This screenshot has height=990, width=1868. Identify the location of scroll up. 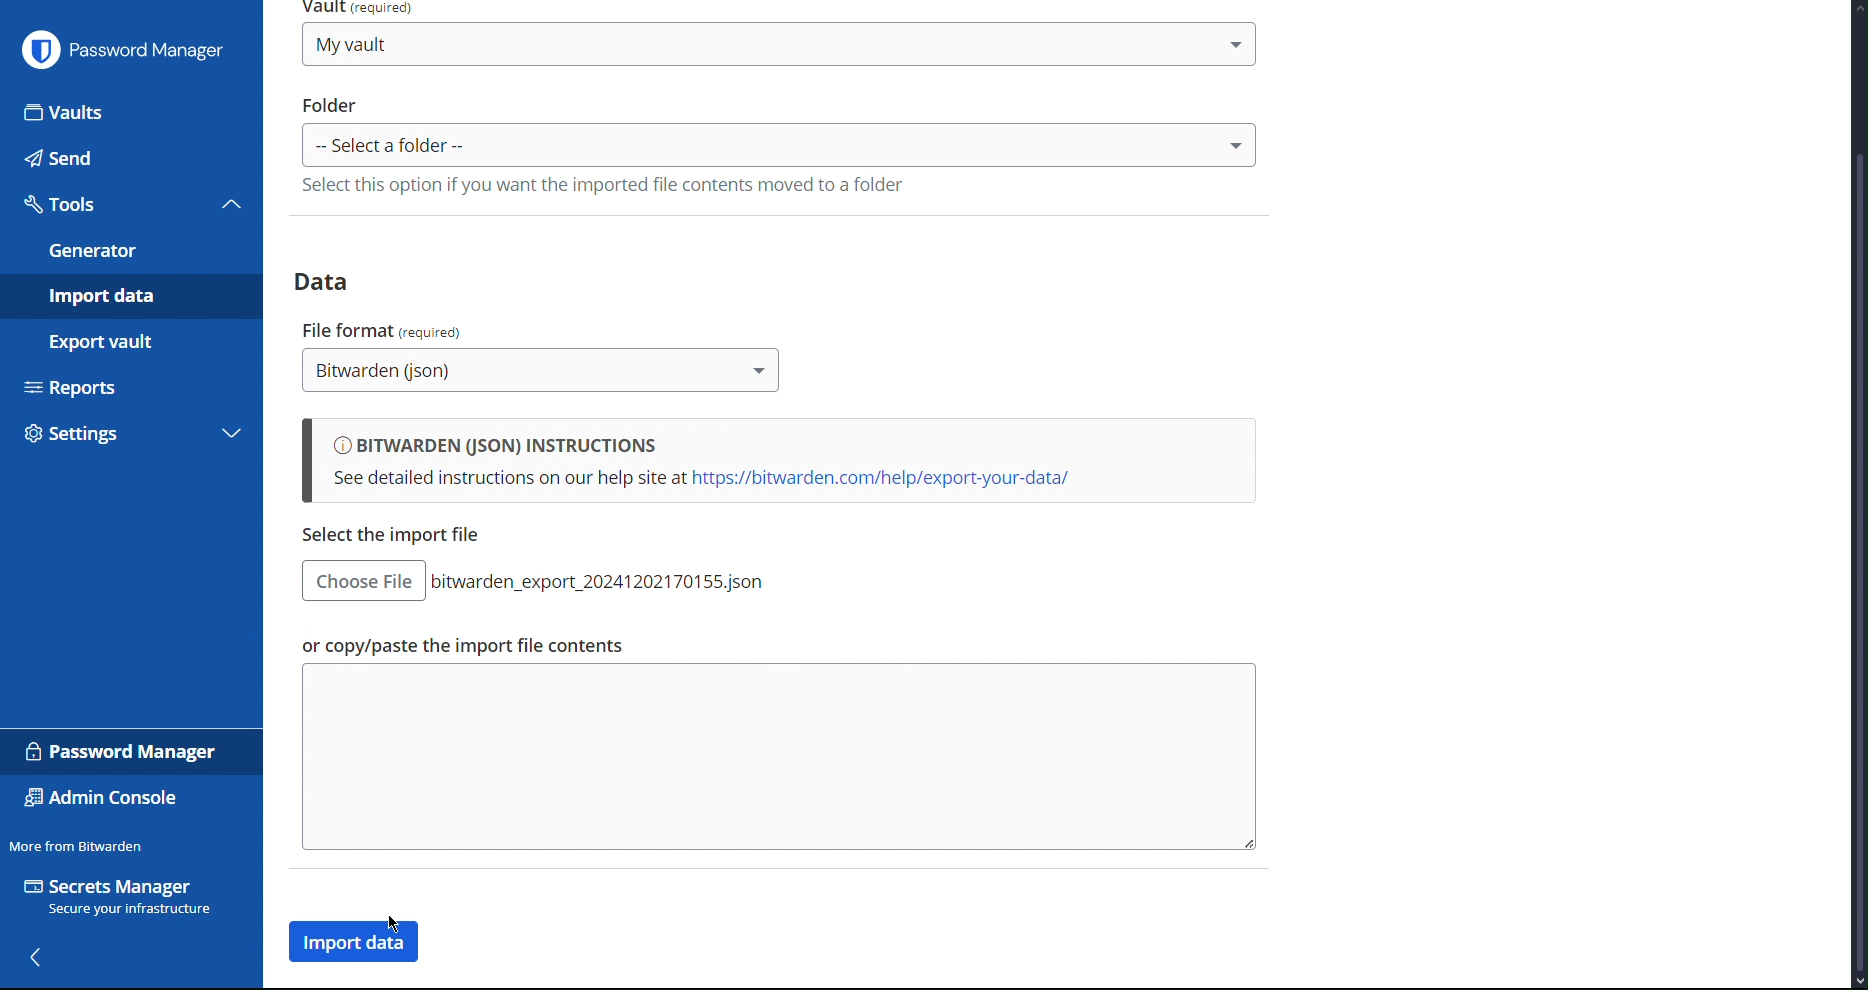
(1856, 7).